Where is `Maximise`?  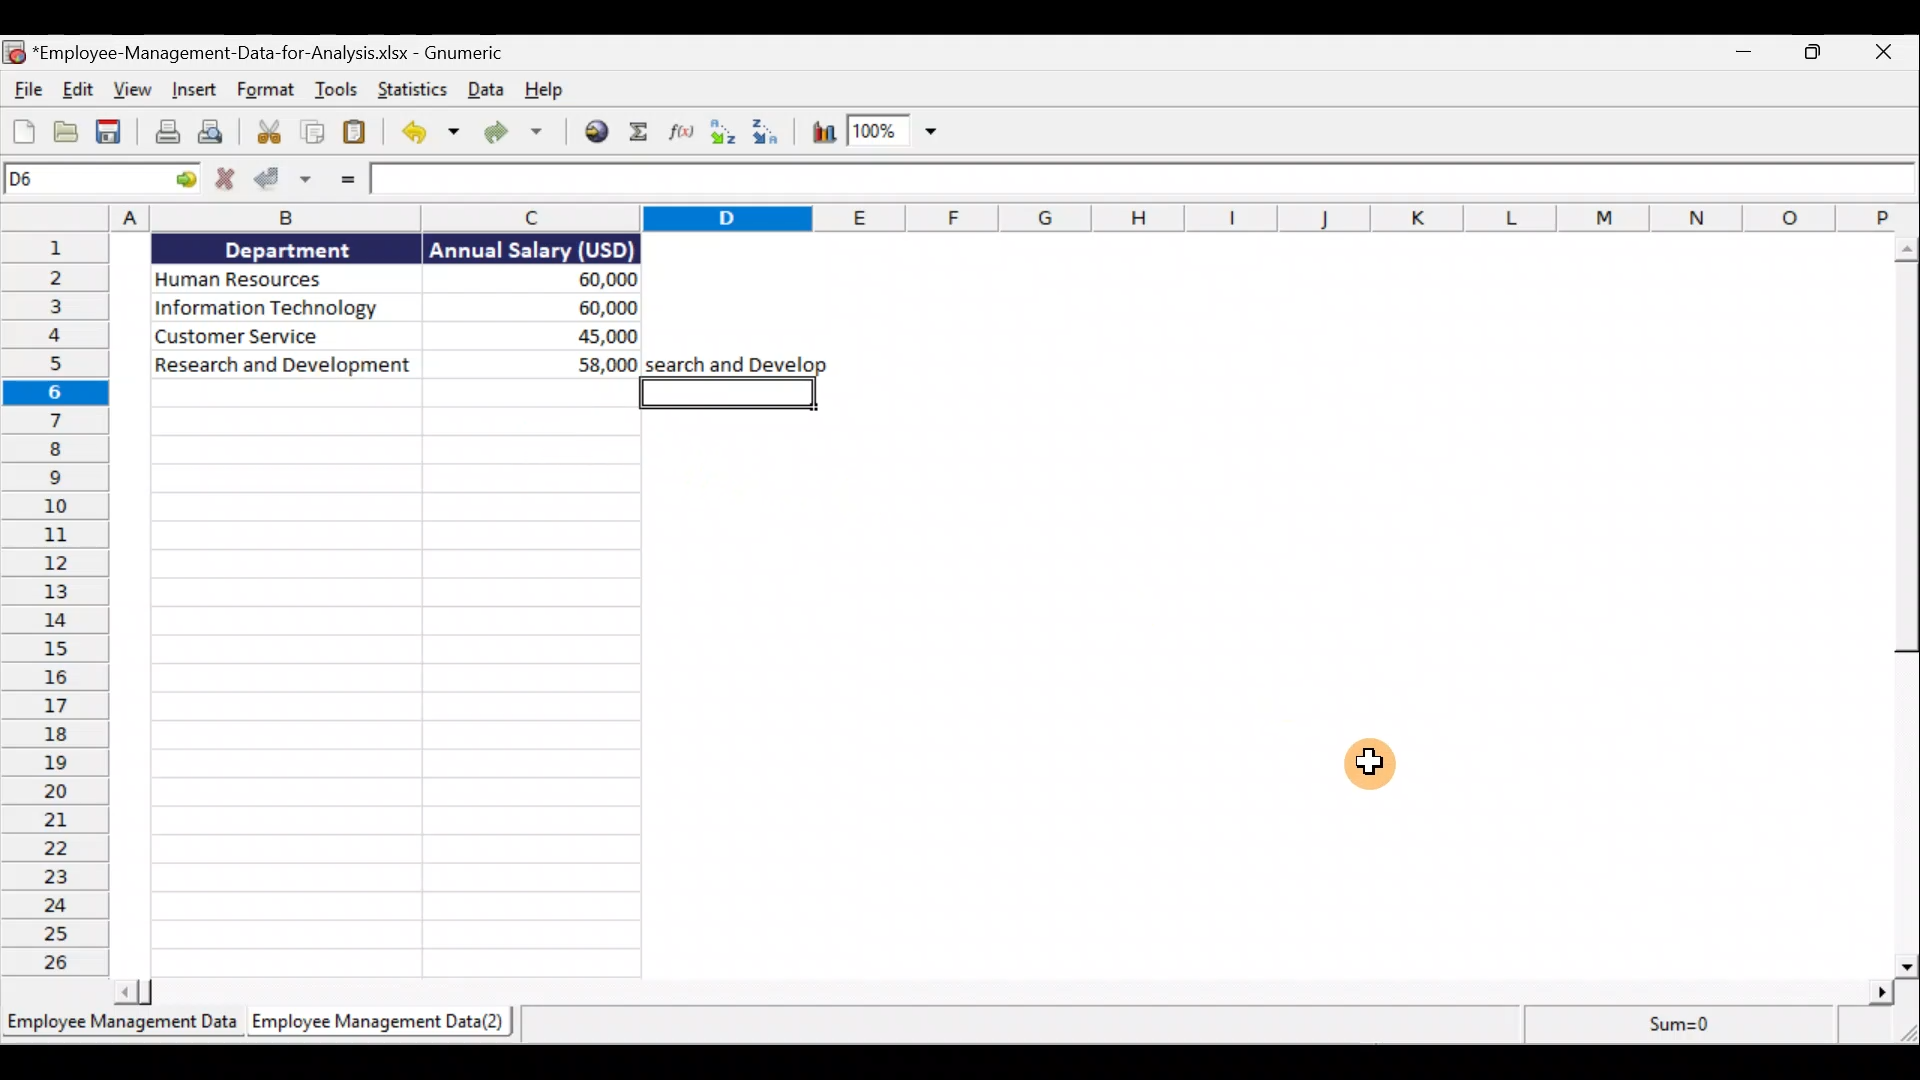 Maximise is located at coordinates (1821, 55).